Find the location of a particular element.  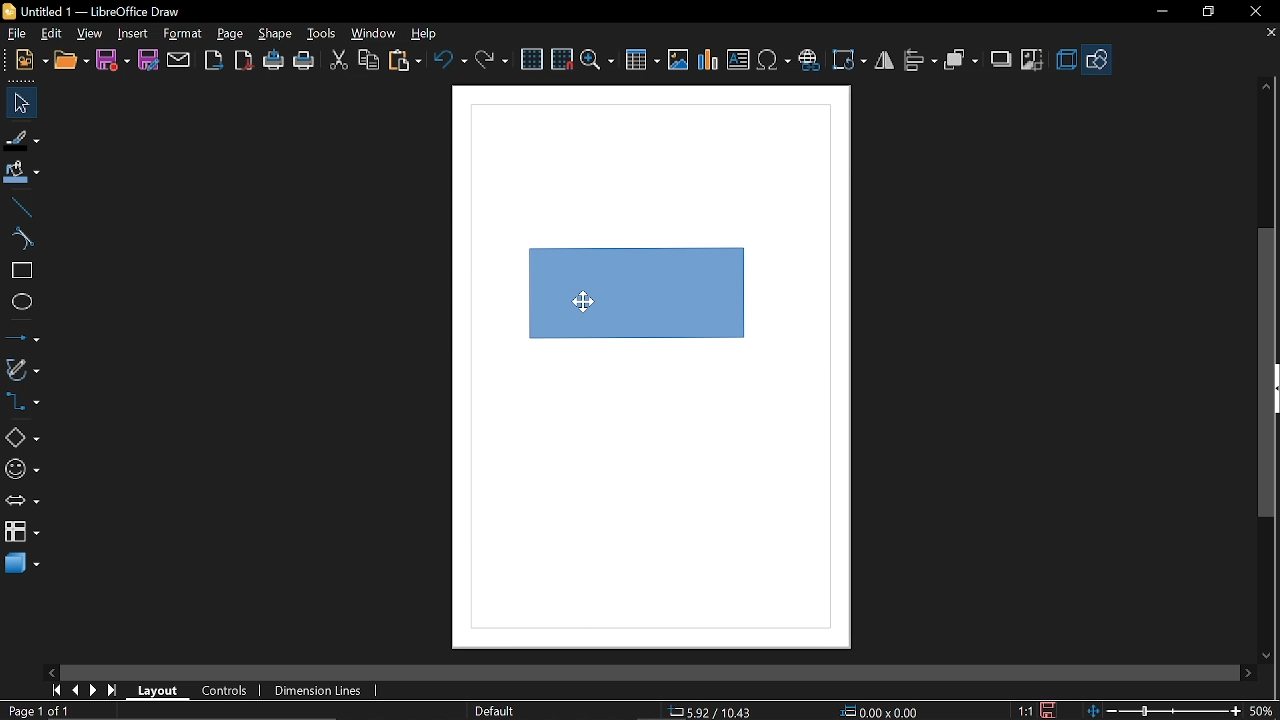

Shadow is located at coordinates (998, 60).